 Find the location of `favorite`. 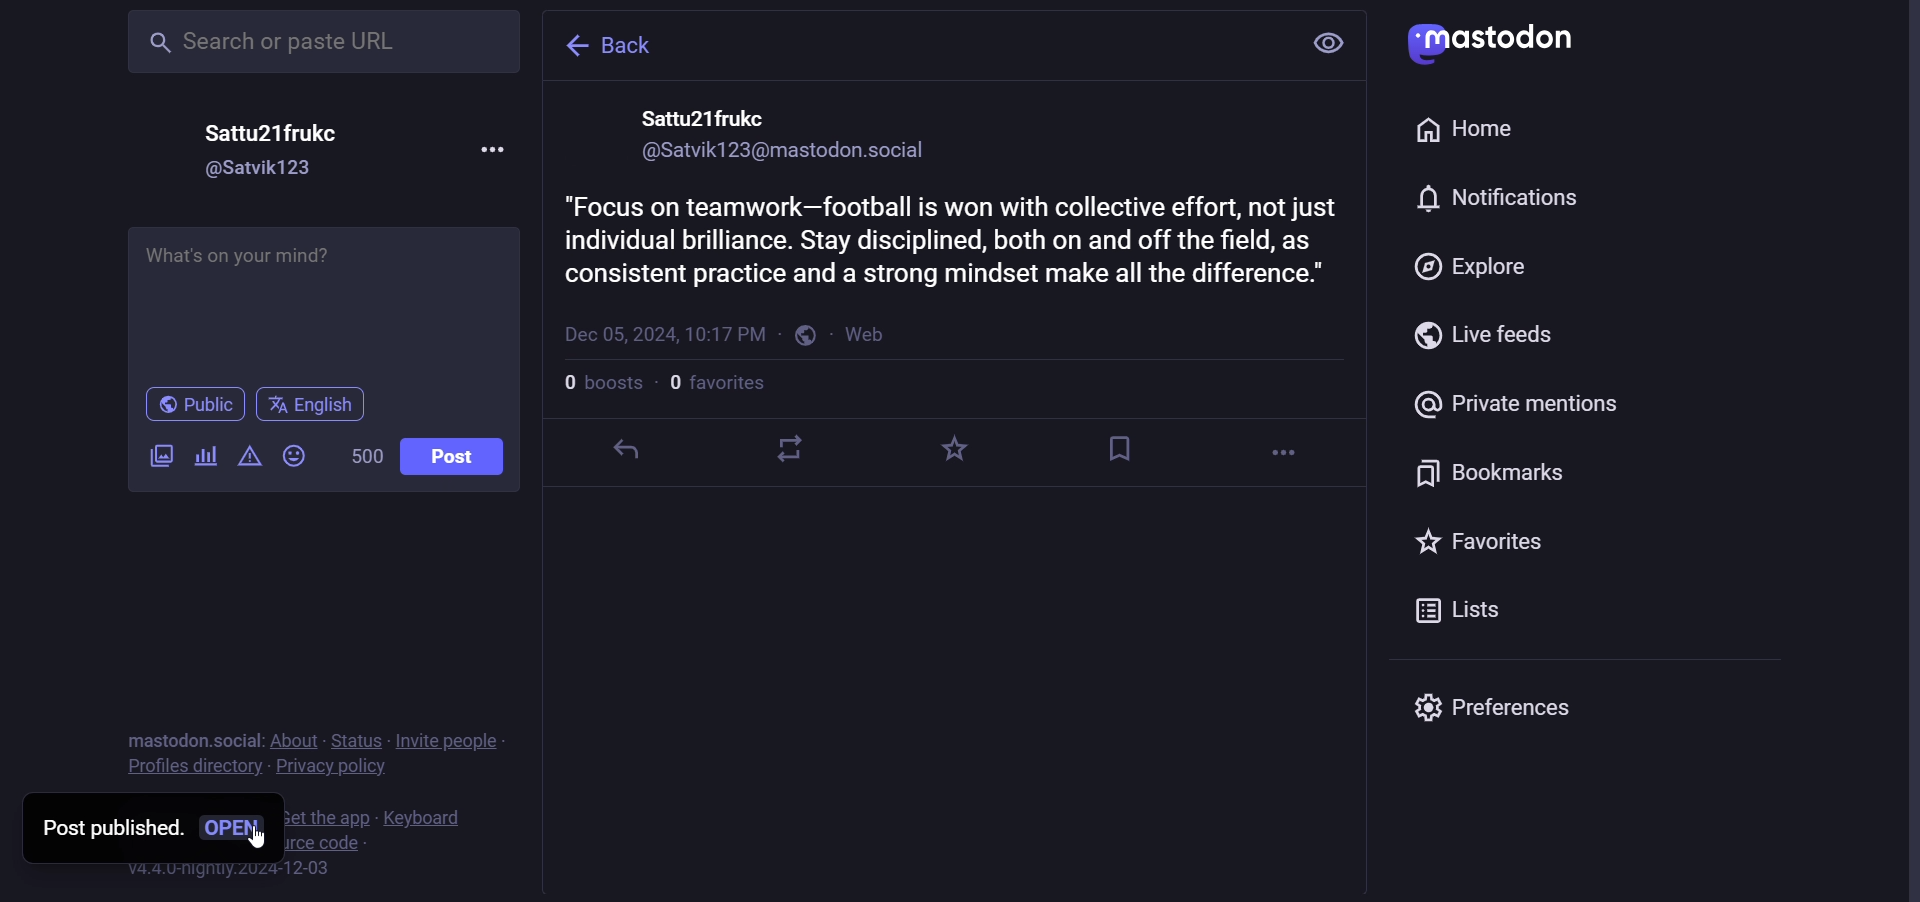

favorite is located at coordinates (1474, 542).